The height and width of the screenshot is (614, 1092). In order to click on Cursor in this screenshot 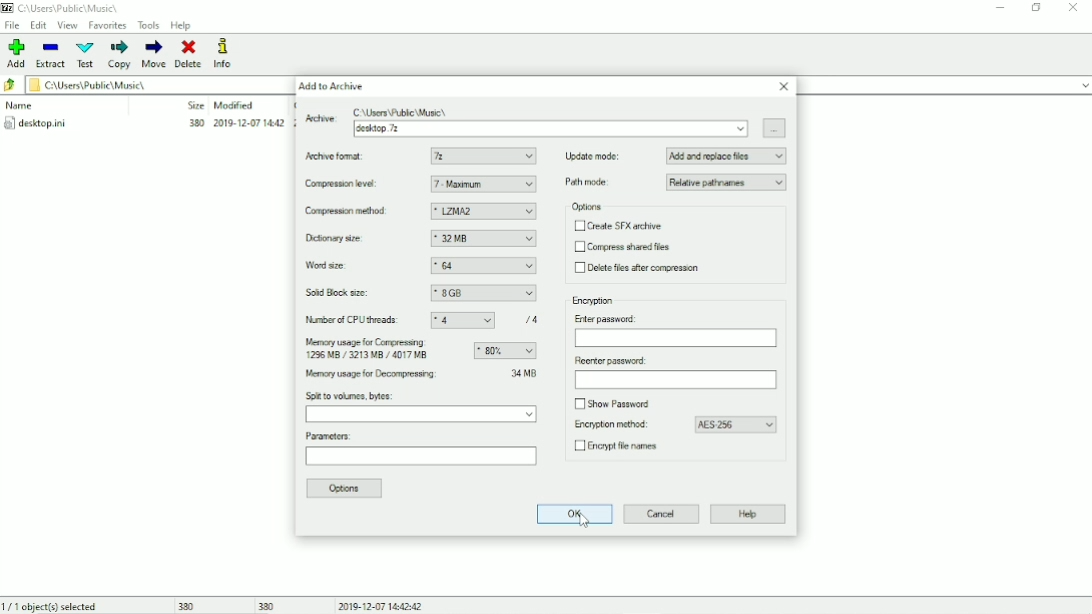, I will do `click(585, 521)`.